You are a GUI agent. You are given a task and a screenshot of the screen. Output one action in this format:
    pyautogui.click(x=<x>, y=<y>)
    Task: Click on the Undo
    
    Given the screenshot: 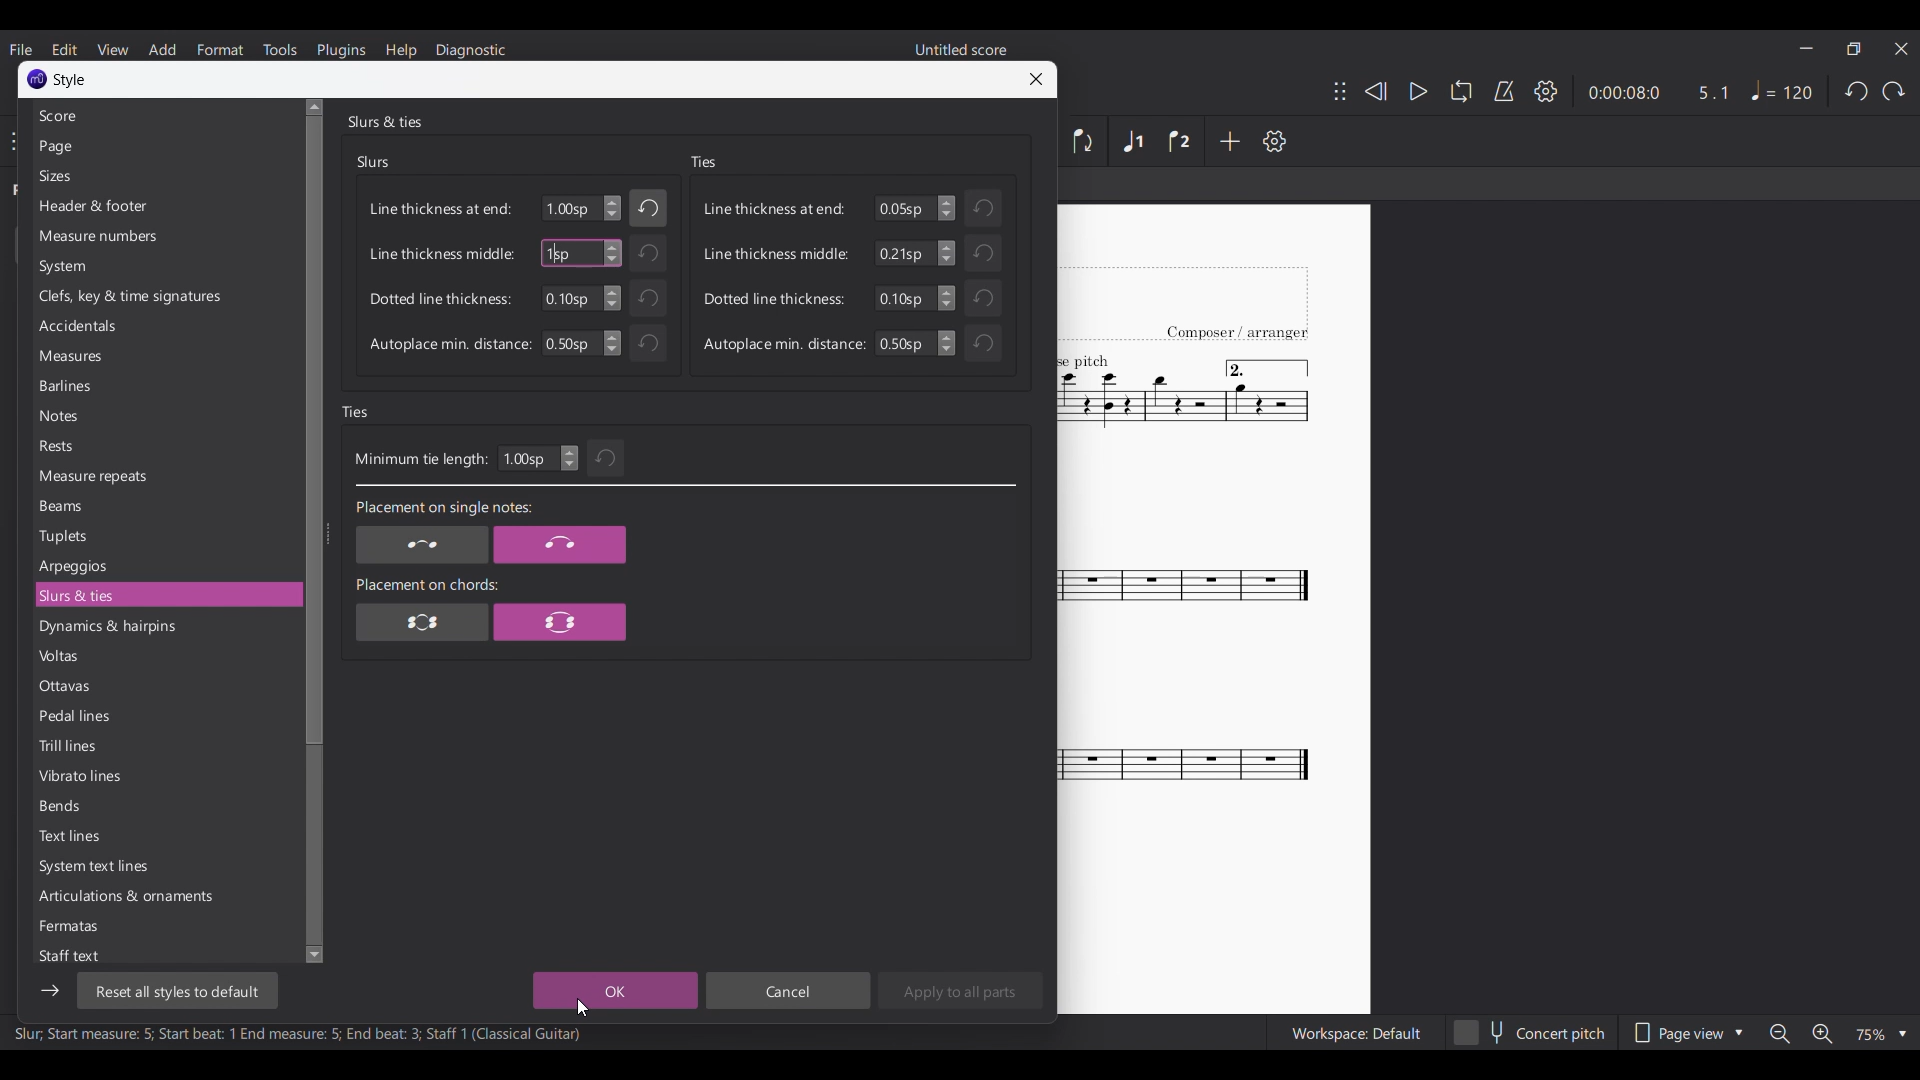 What is the action you would take?
    pyautogui.click(x=1856, y=91)
    